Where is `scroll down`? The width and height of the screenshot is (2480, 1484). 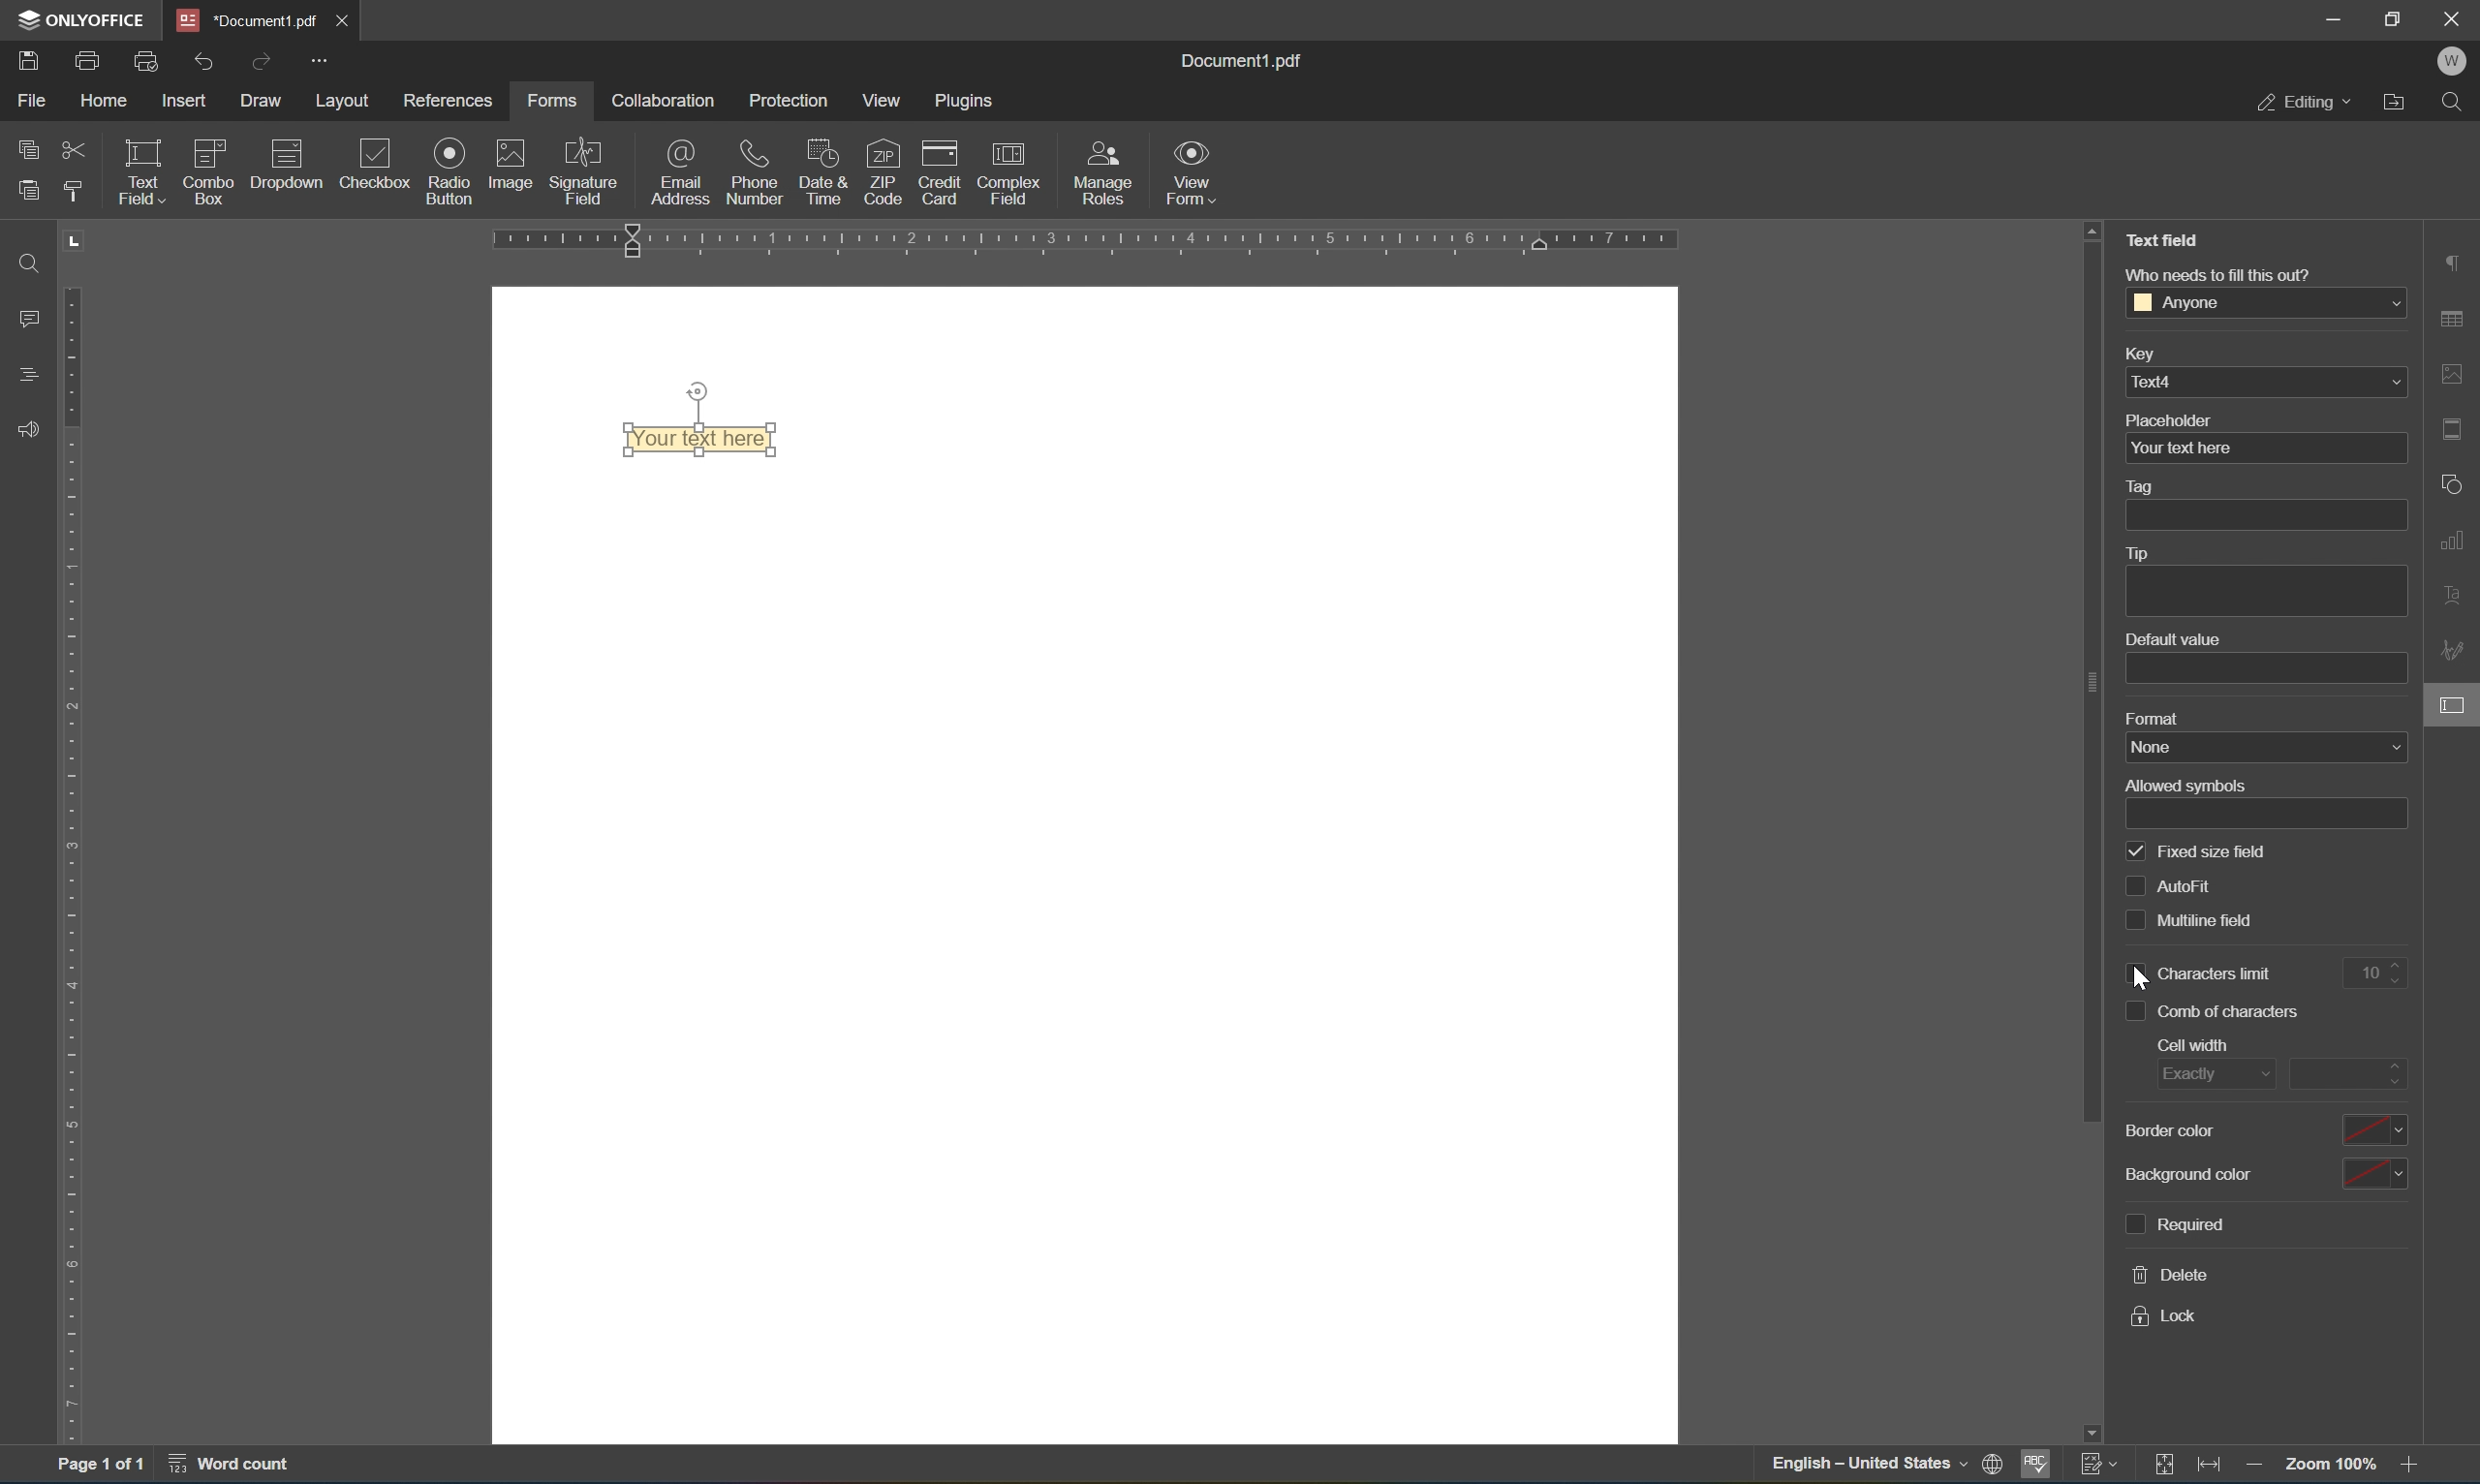 scroll down is located at coordinates (2096, 1428).